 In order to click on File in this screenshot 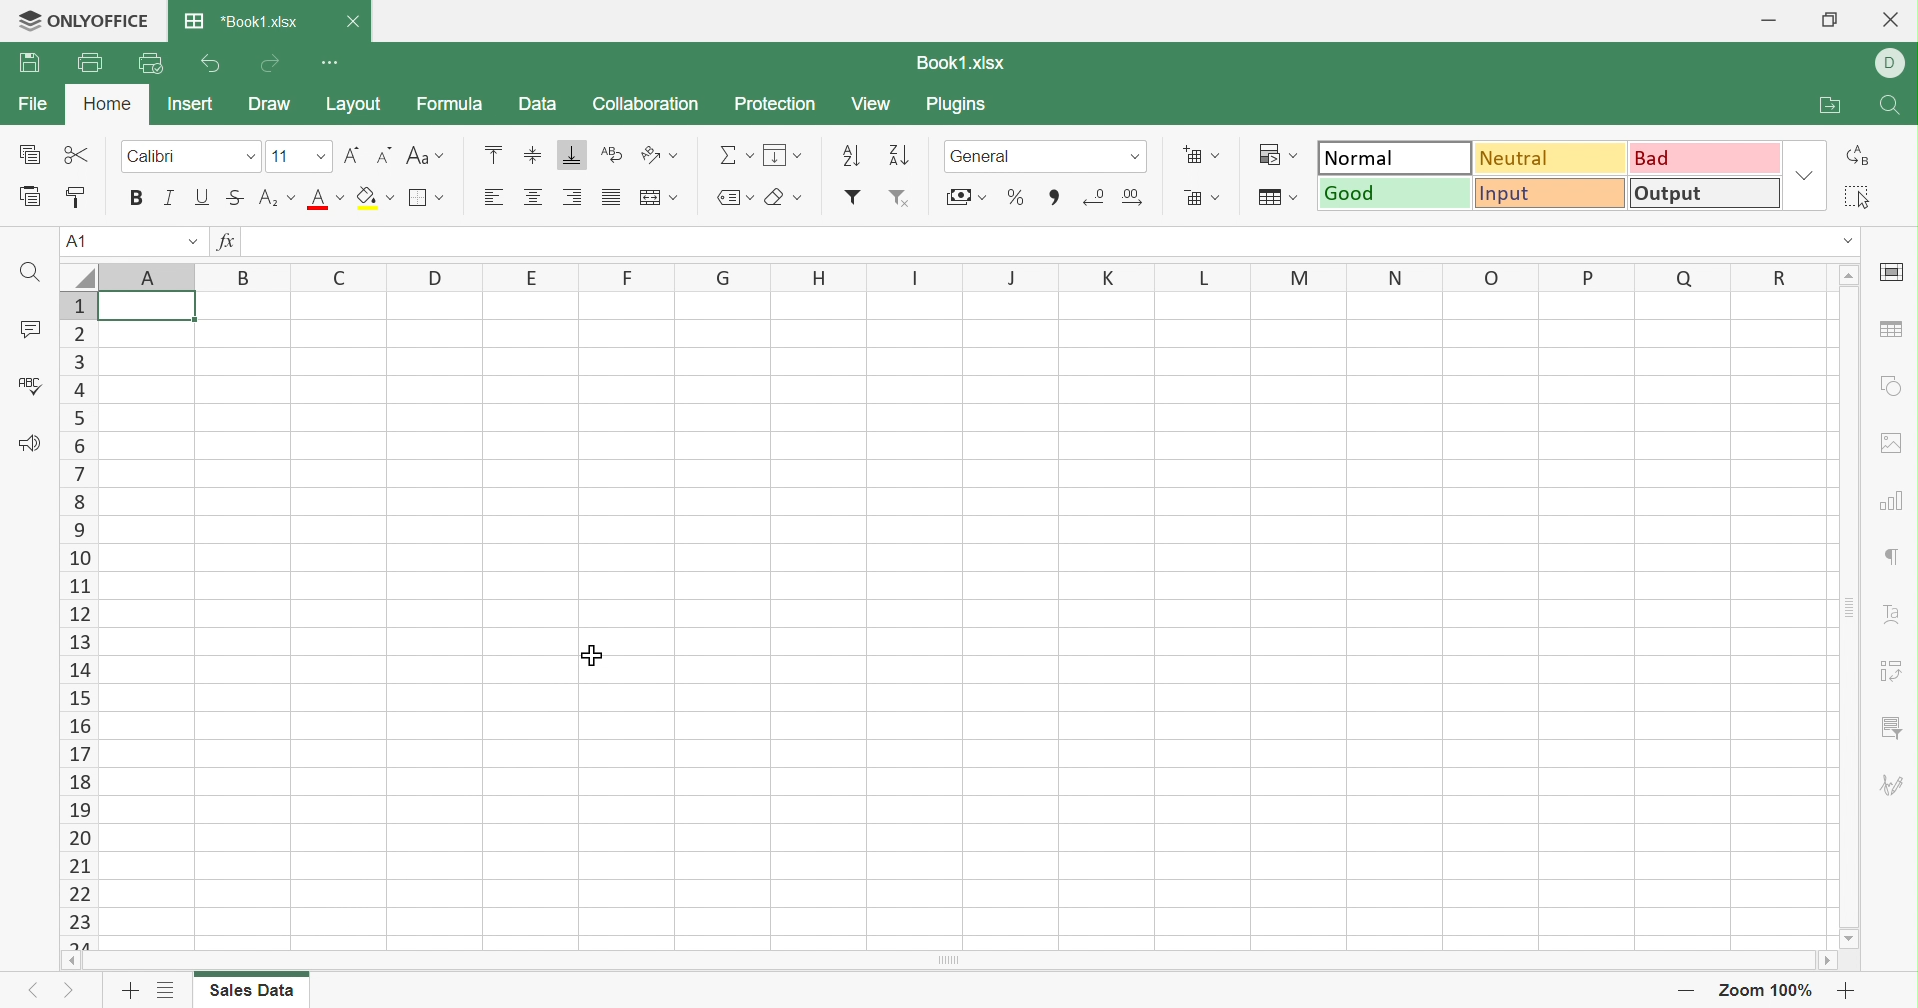, I will do `click(35, 102)`.